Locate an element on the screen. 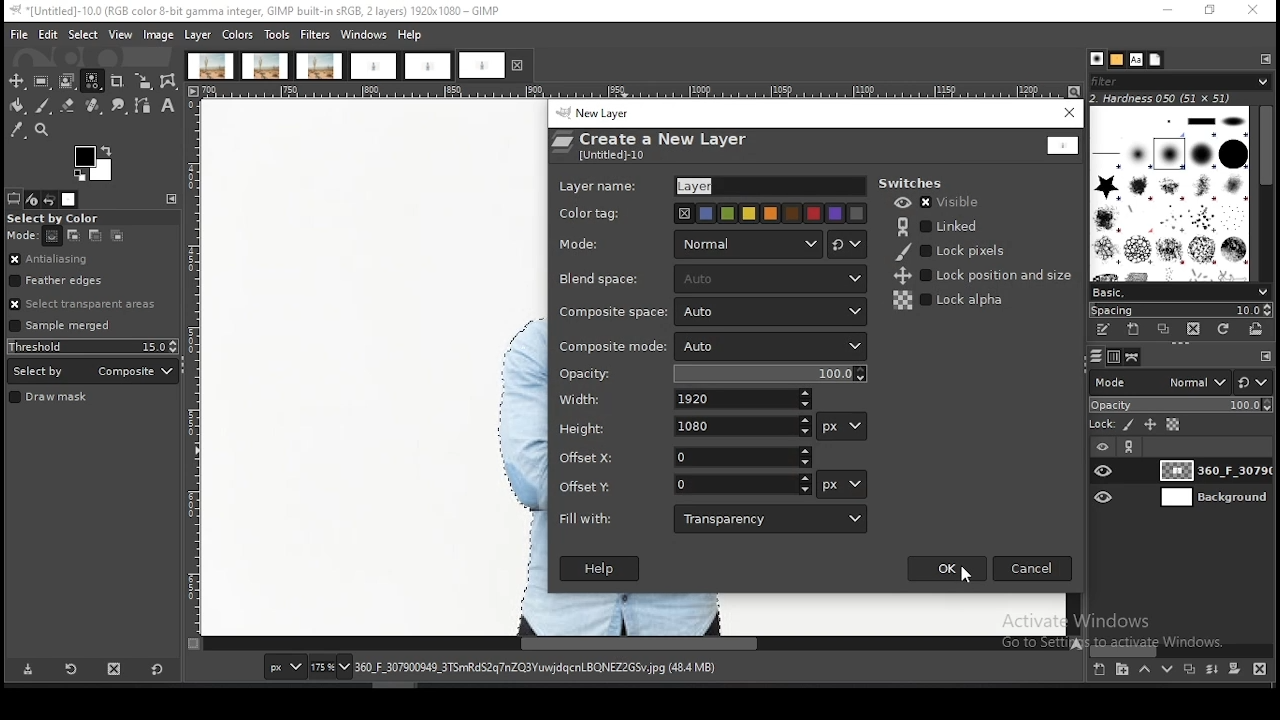 The width and height of the screenshot is (1280, 720). lock alpha is located at coordinates (950, 300).